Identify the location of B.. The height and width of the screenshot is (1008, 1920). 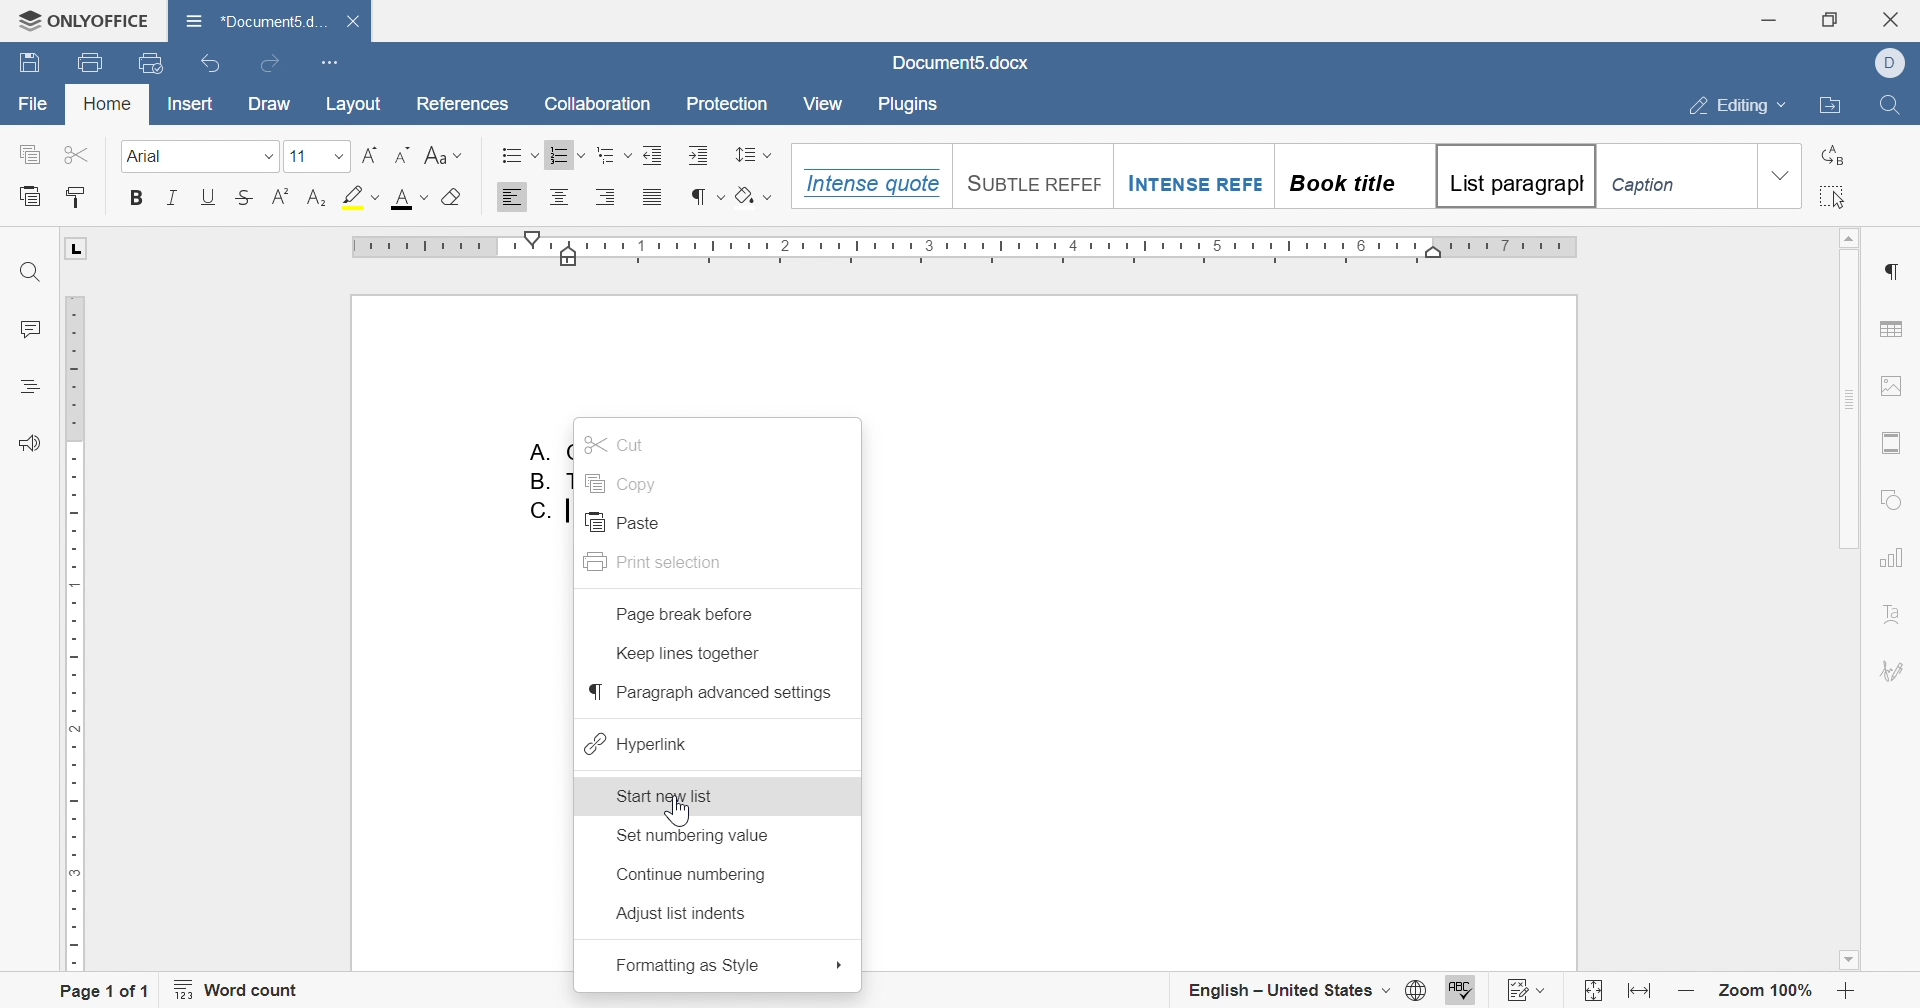
(538, 482).